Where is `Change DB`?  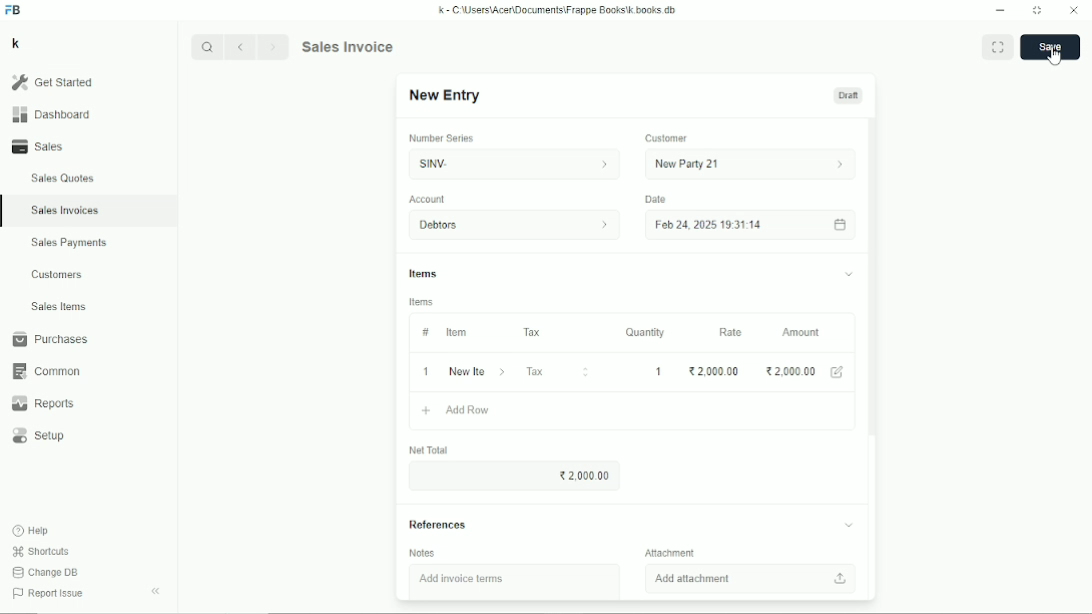
Change DB is located at coordinates (45, 573).